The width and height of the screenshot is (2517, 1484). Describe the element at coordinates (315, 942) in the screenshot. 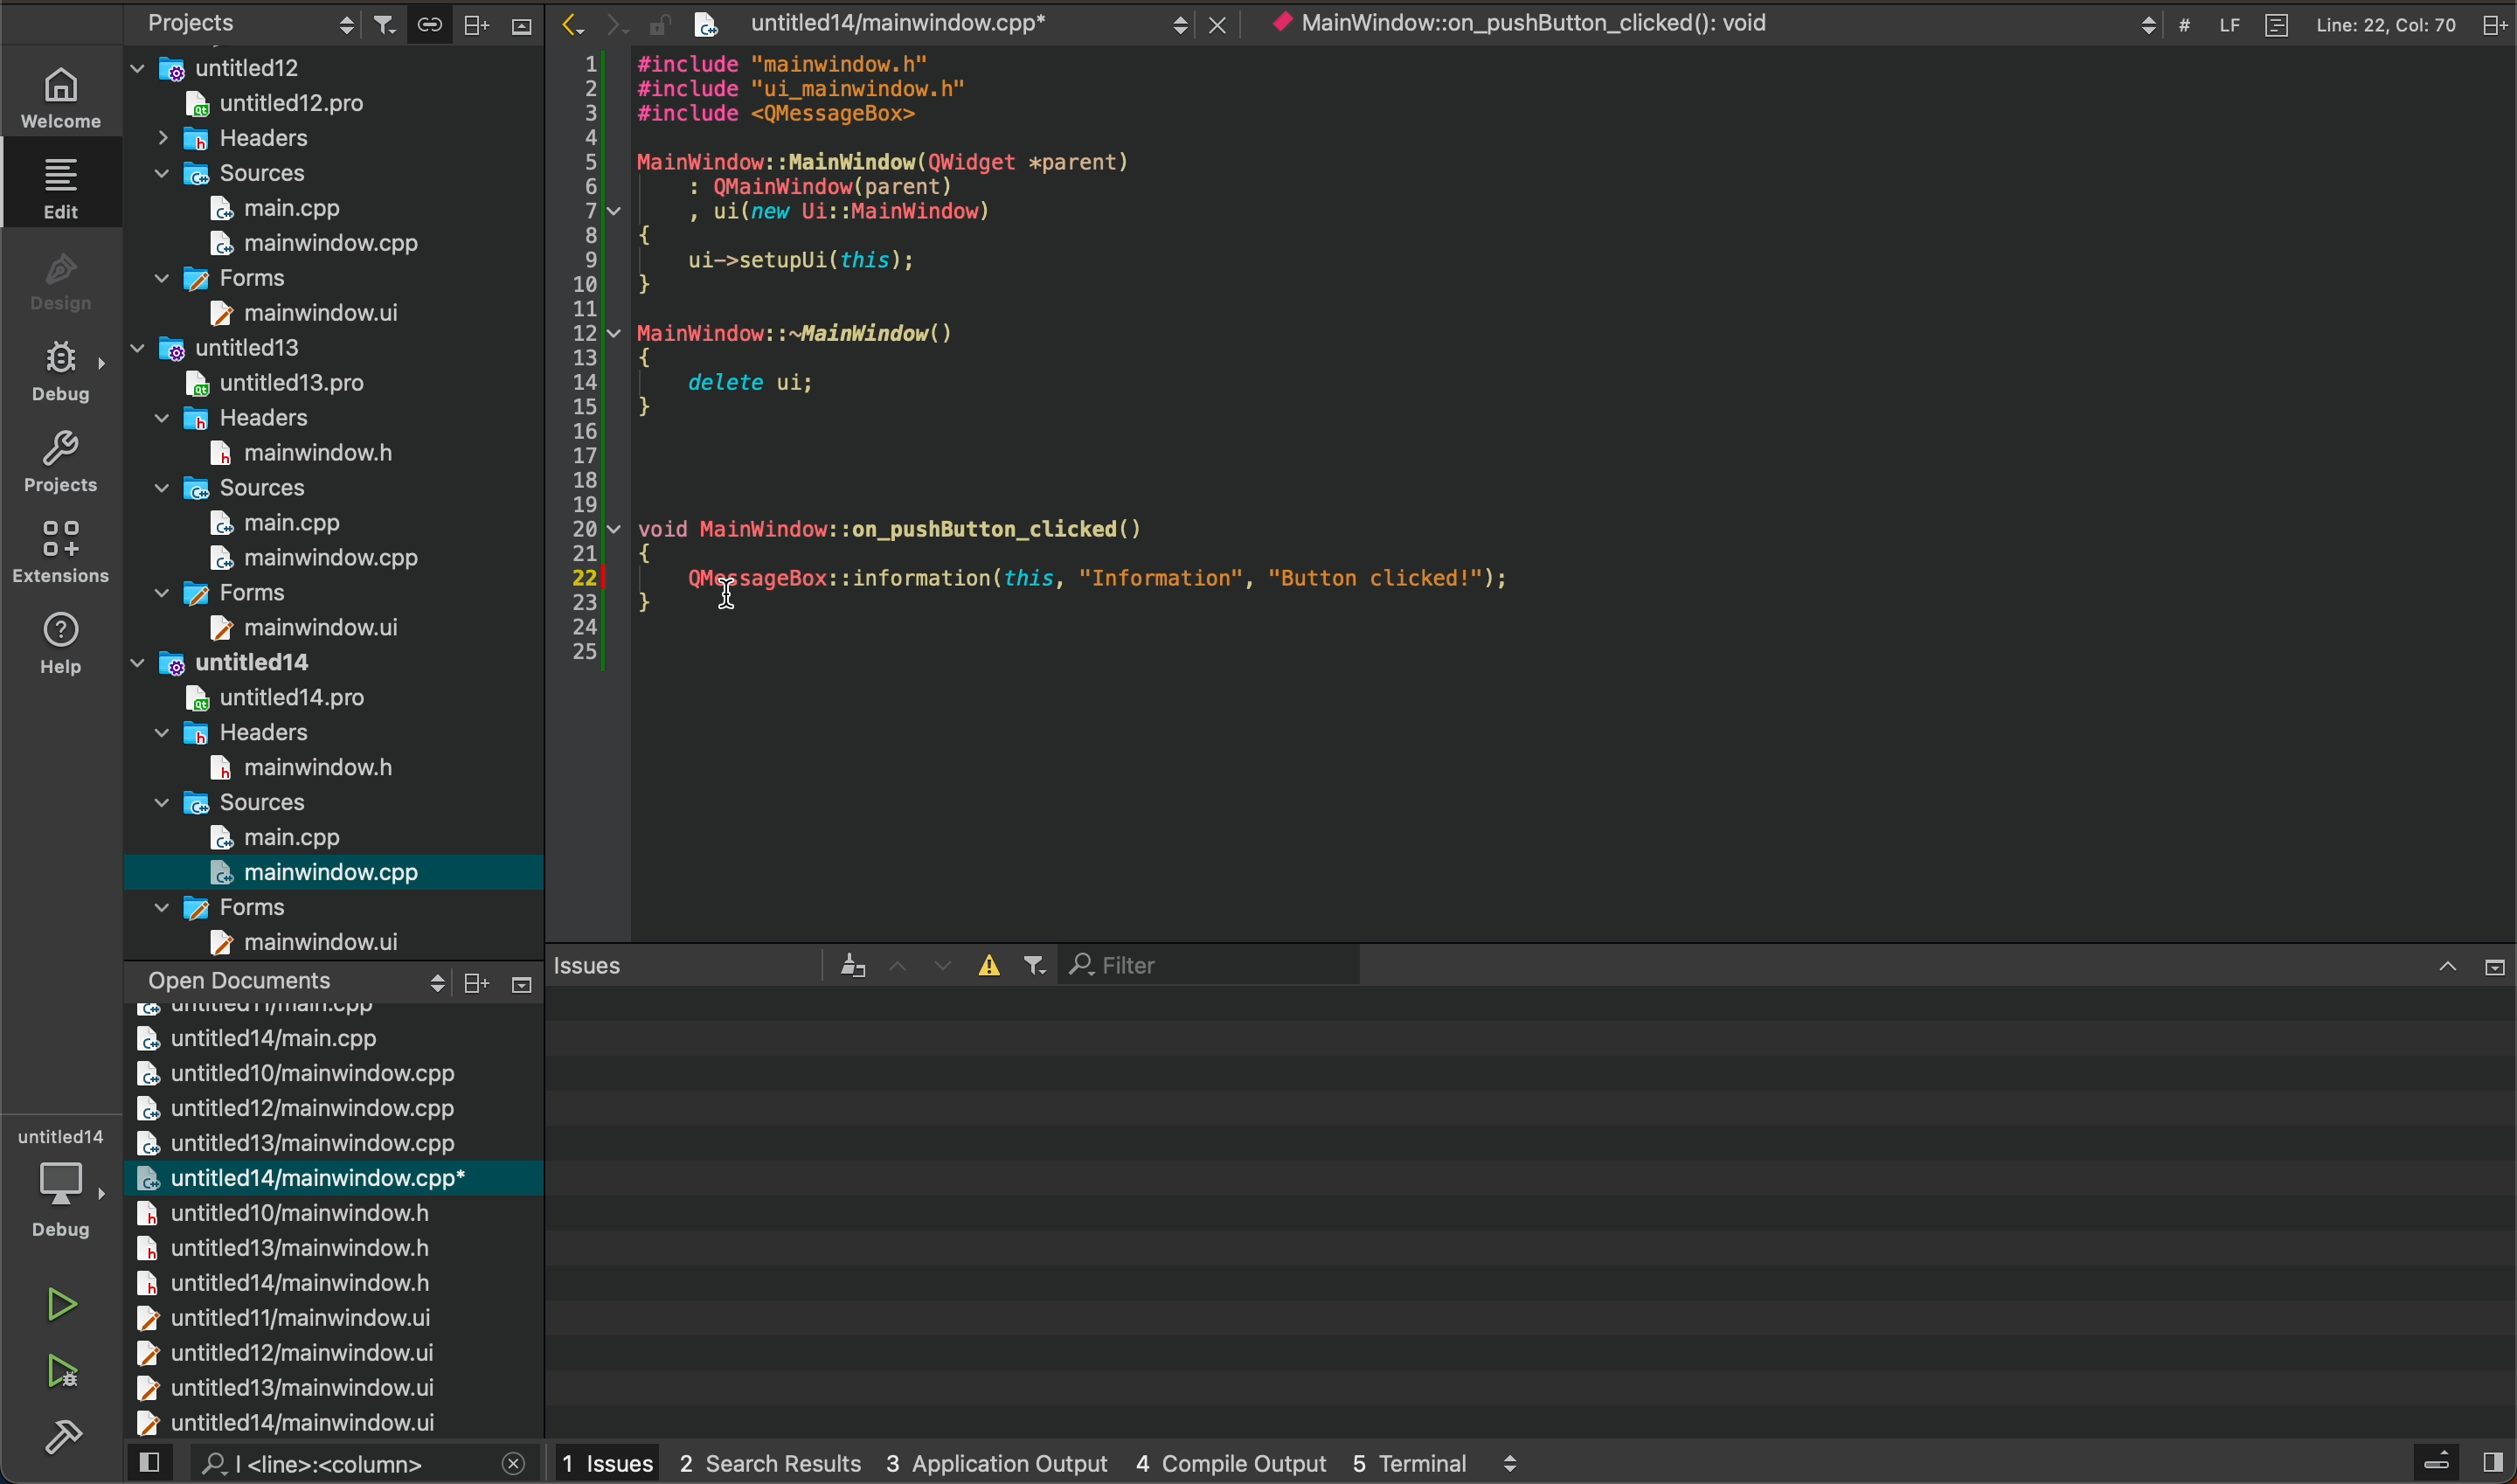

I see `main window` at that location.